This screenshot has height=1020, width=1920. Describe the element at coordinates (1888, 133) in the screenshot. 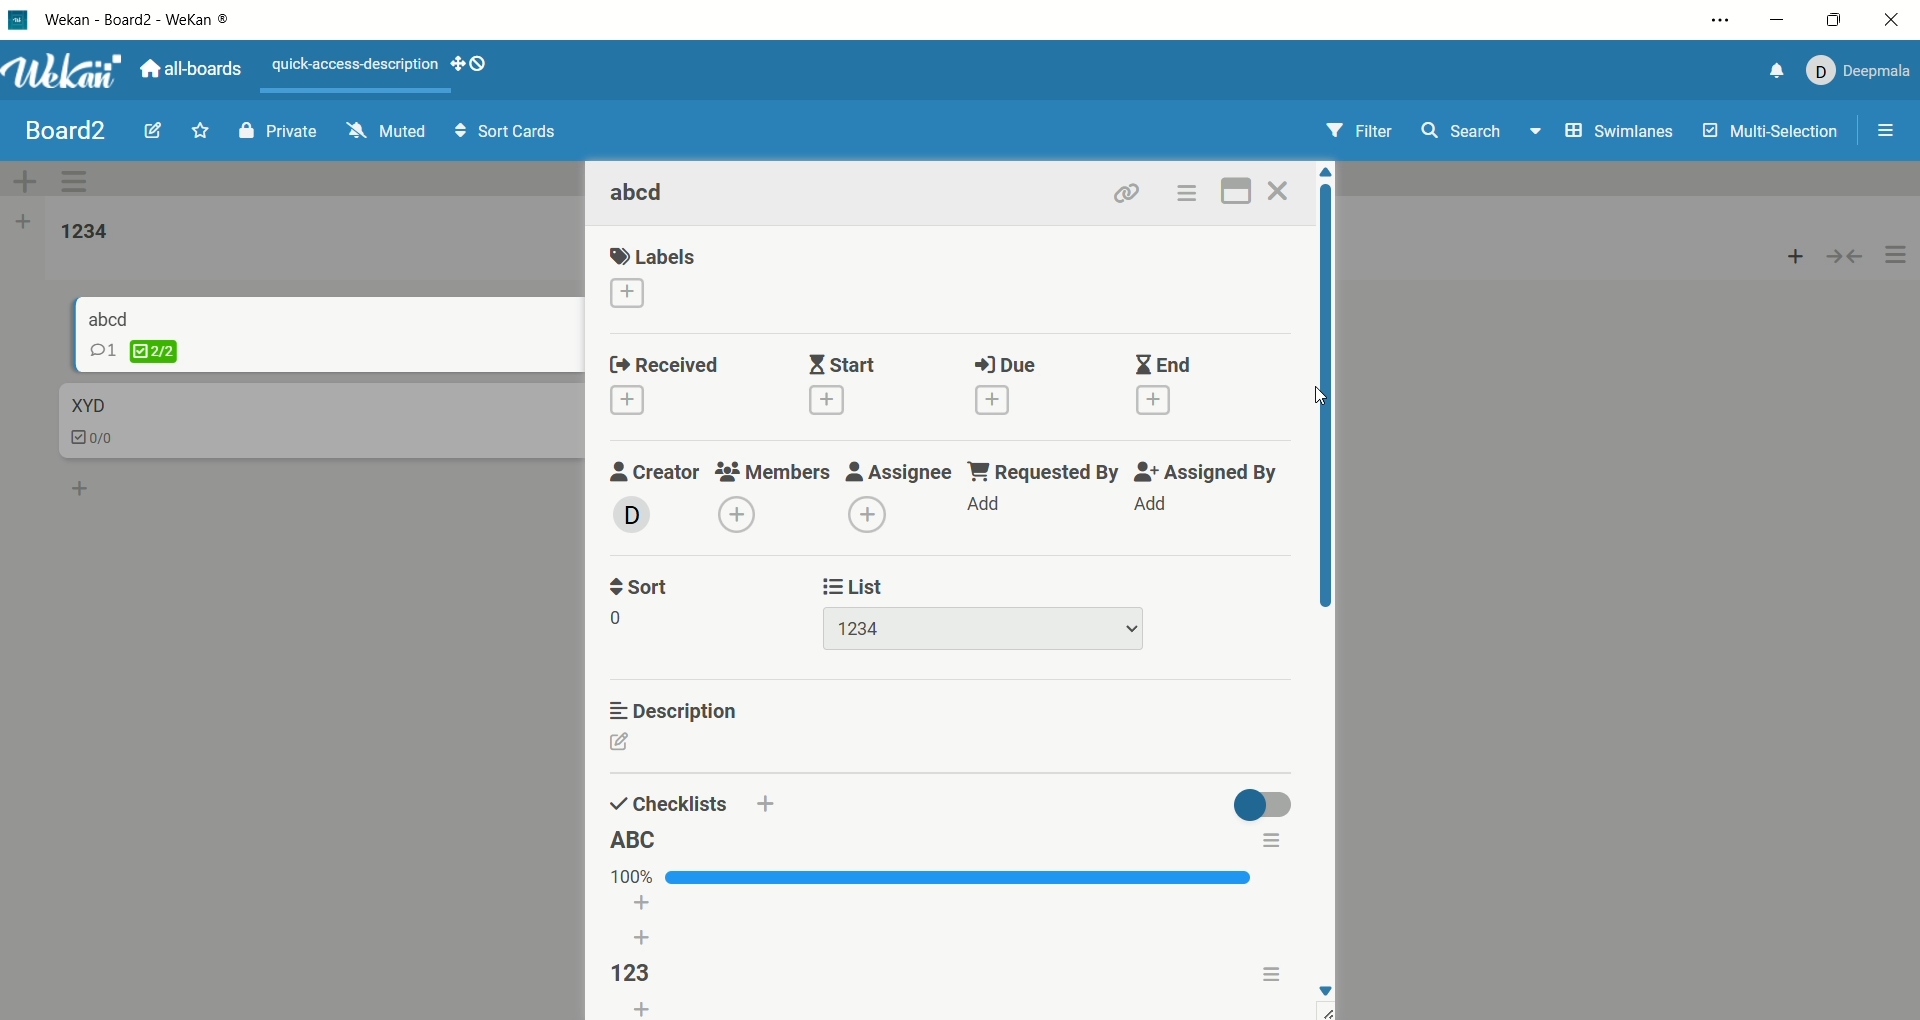

I see `options` at that location.